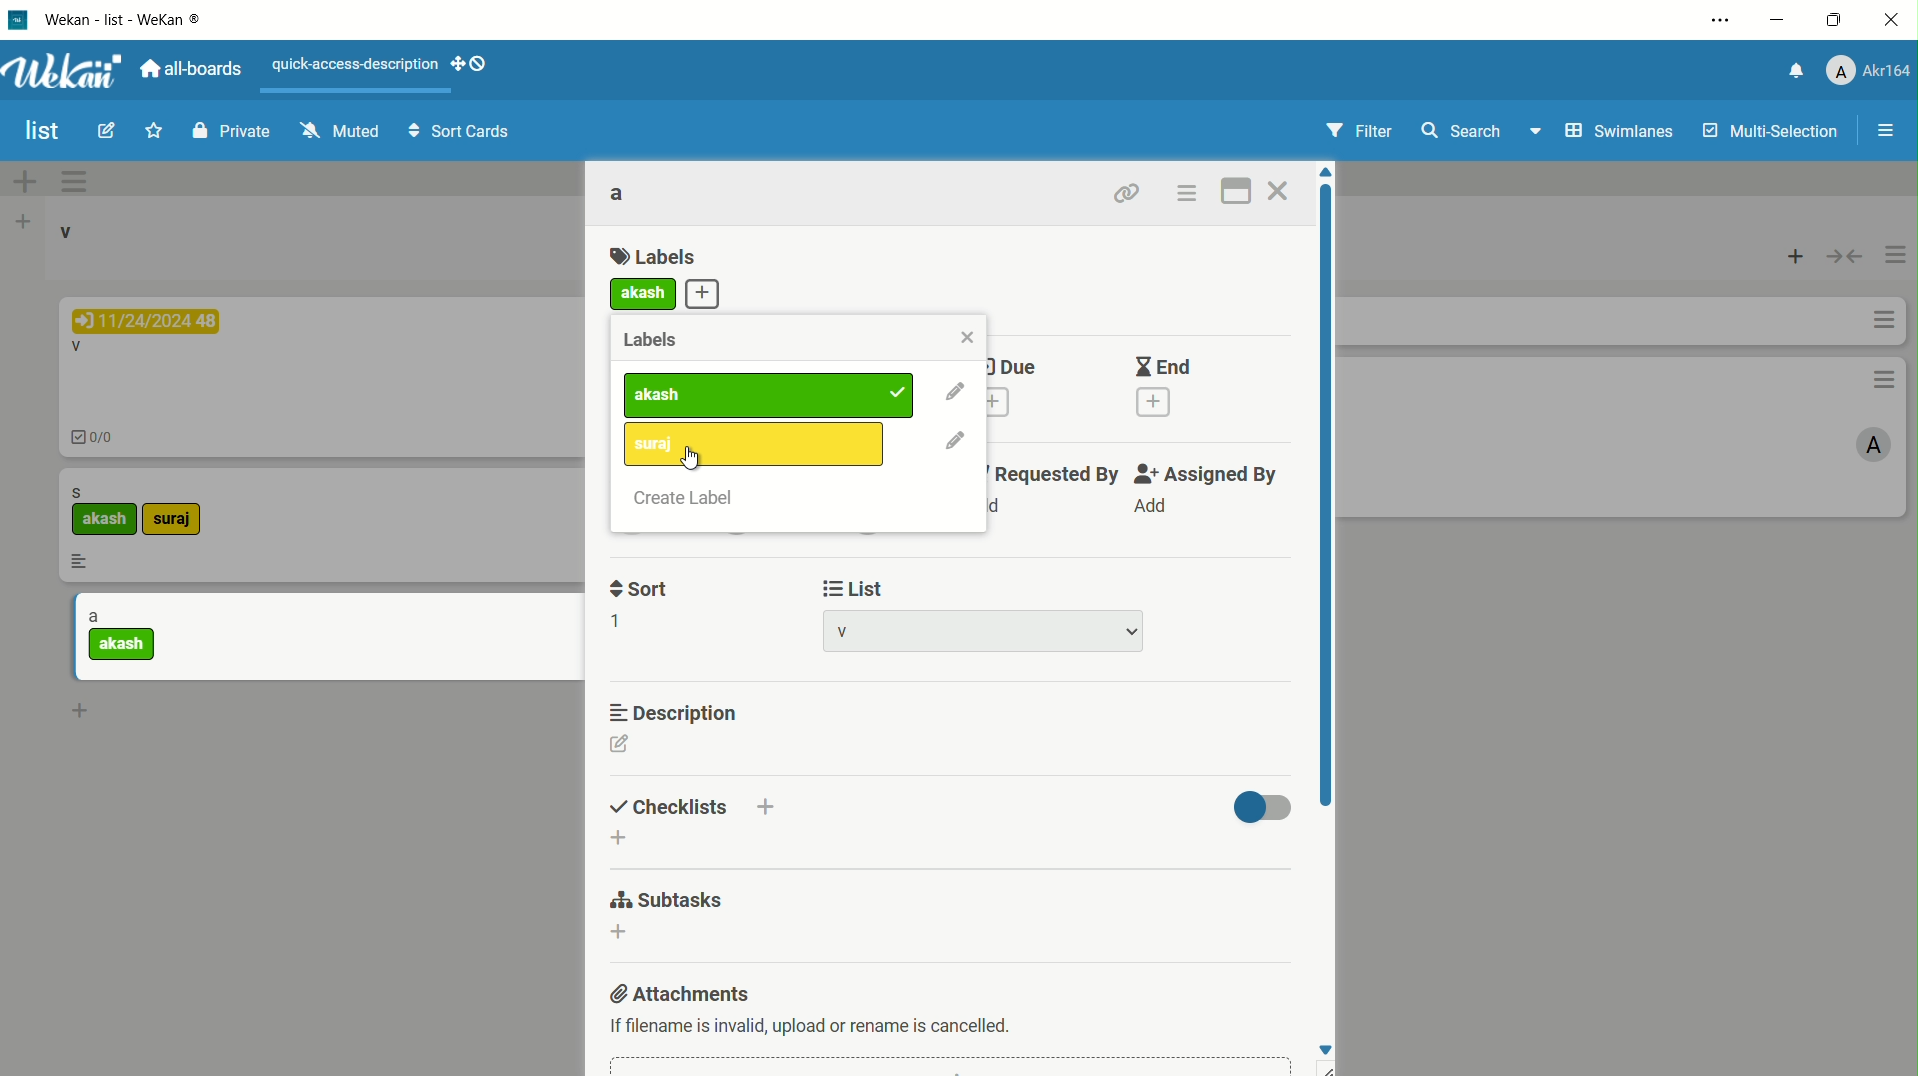 Image resolution: width=1918 pixels, height=1076 pixels. I want to click on checklists, so click(667, 805).